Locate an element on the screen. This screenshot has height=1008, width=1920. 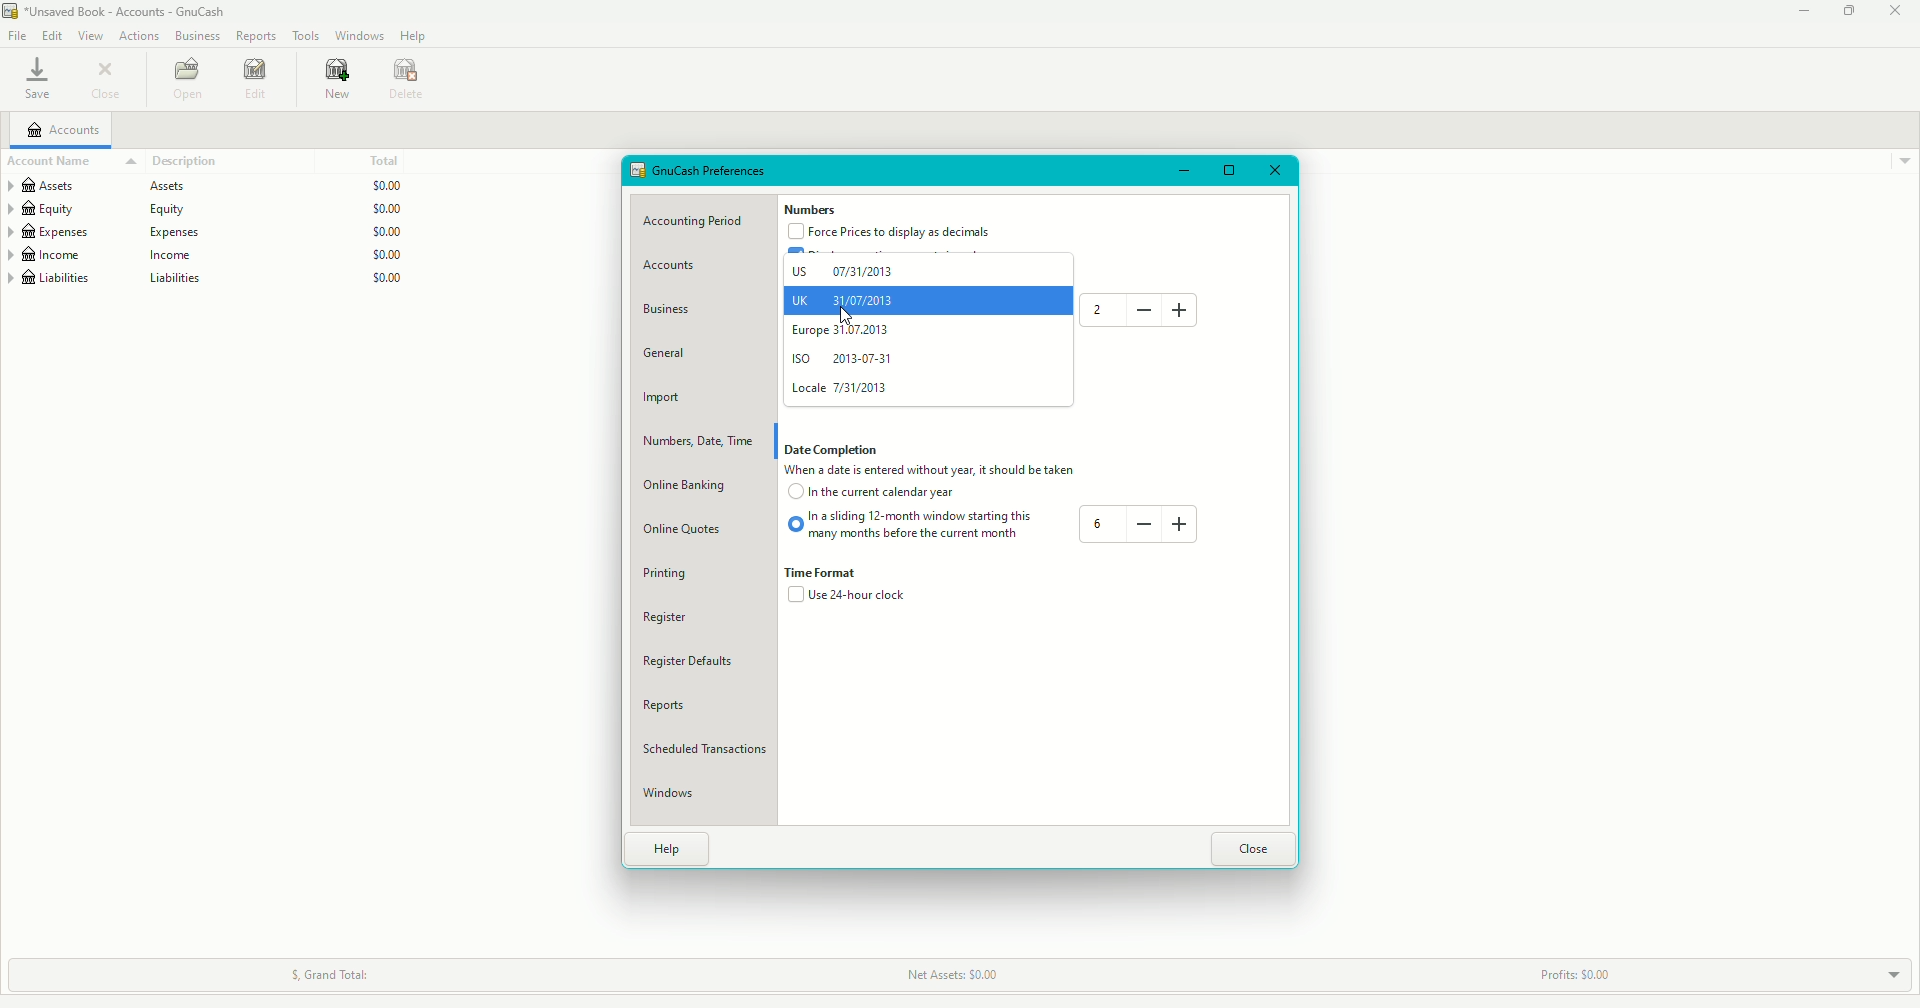
Edit is located at coordinates (54, 35).